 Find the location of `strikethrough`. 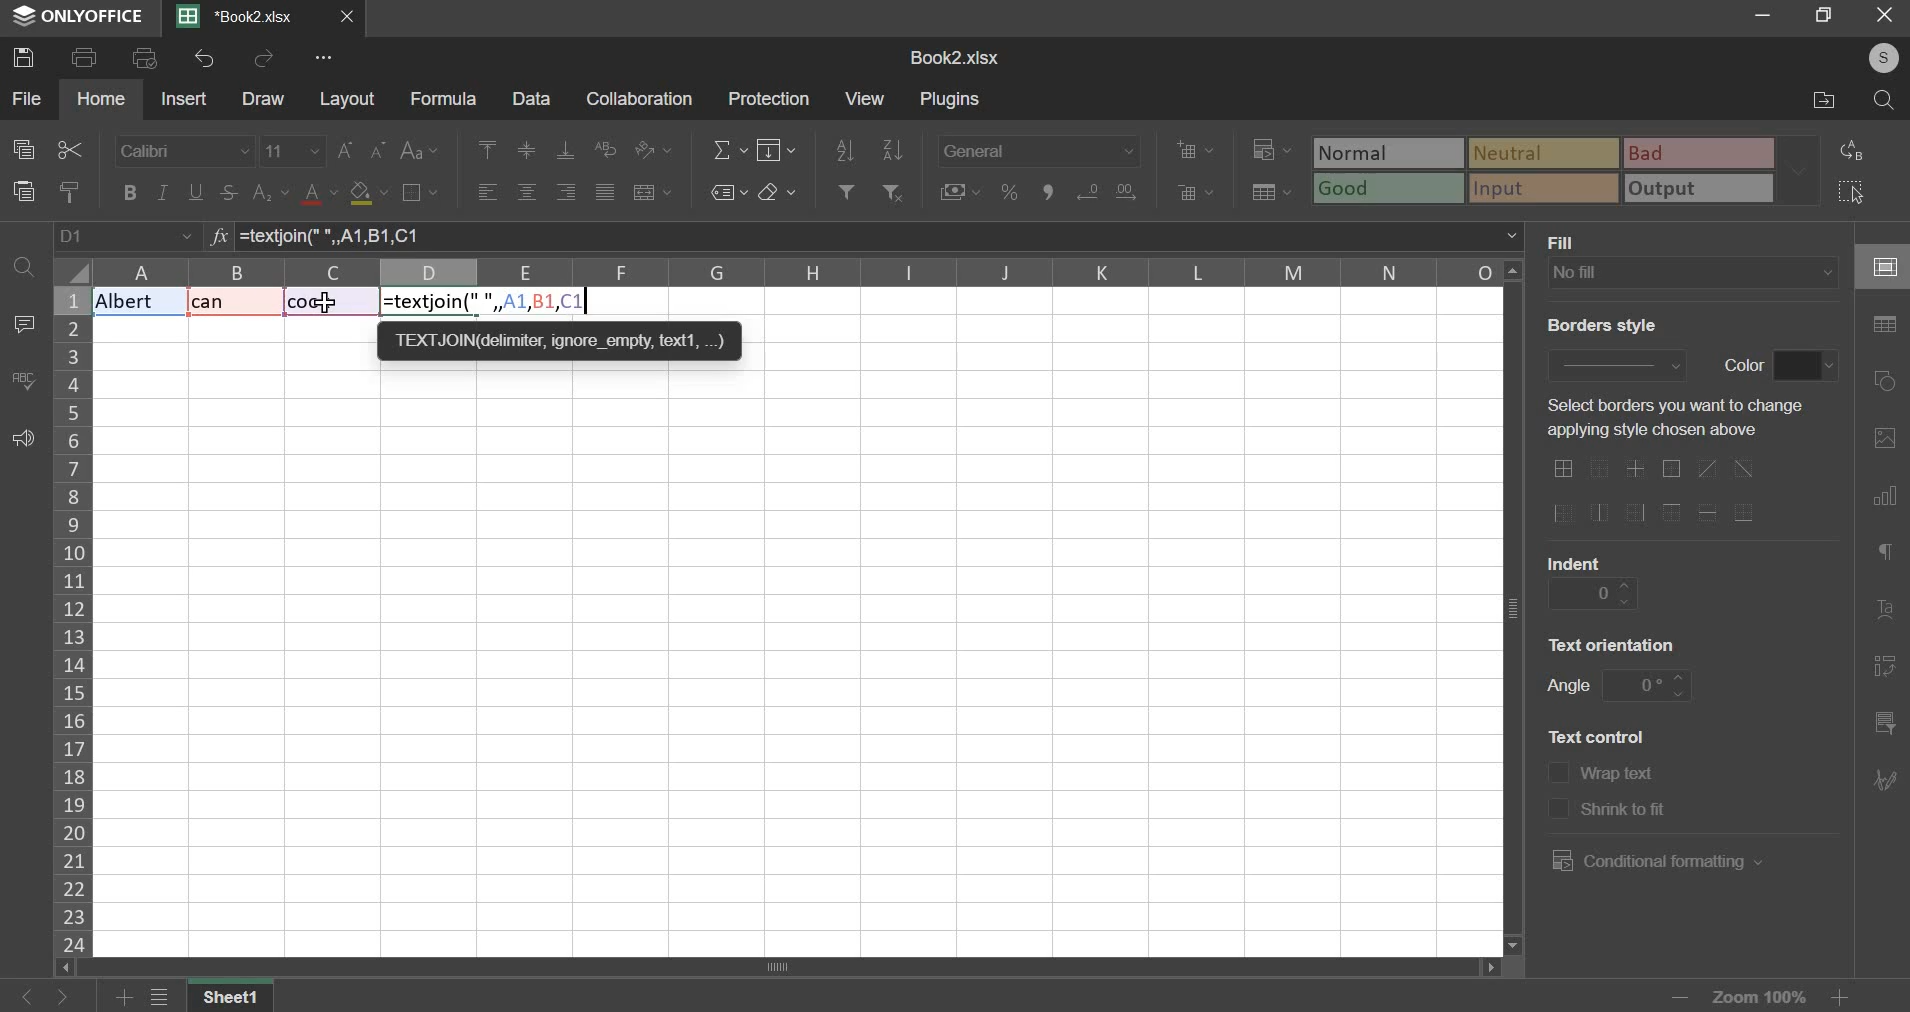

strikethrough is located at coordinates (227, 192).